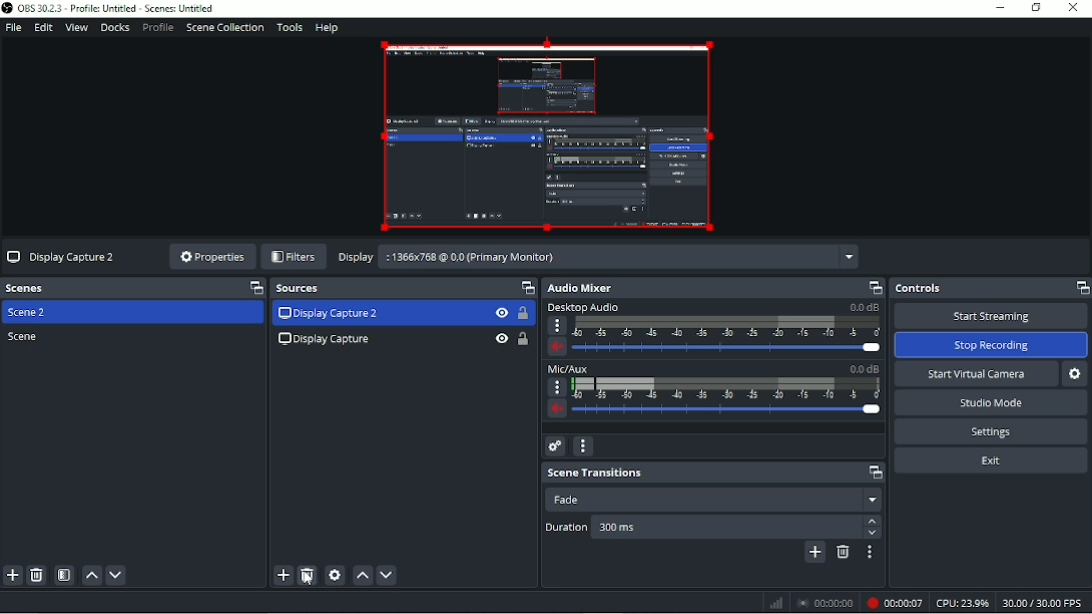 The image size is (1092, 614). What do you see at coordinates (405, 288) in the screenshot?
I see `Sources` at bounding box center [405, 288].